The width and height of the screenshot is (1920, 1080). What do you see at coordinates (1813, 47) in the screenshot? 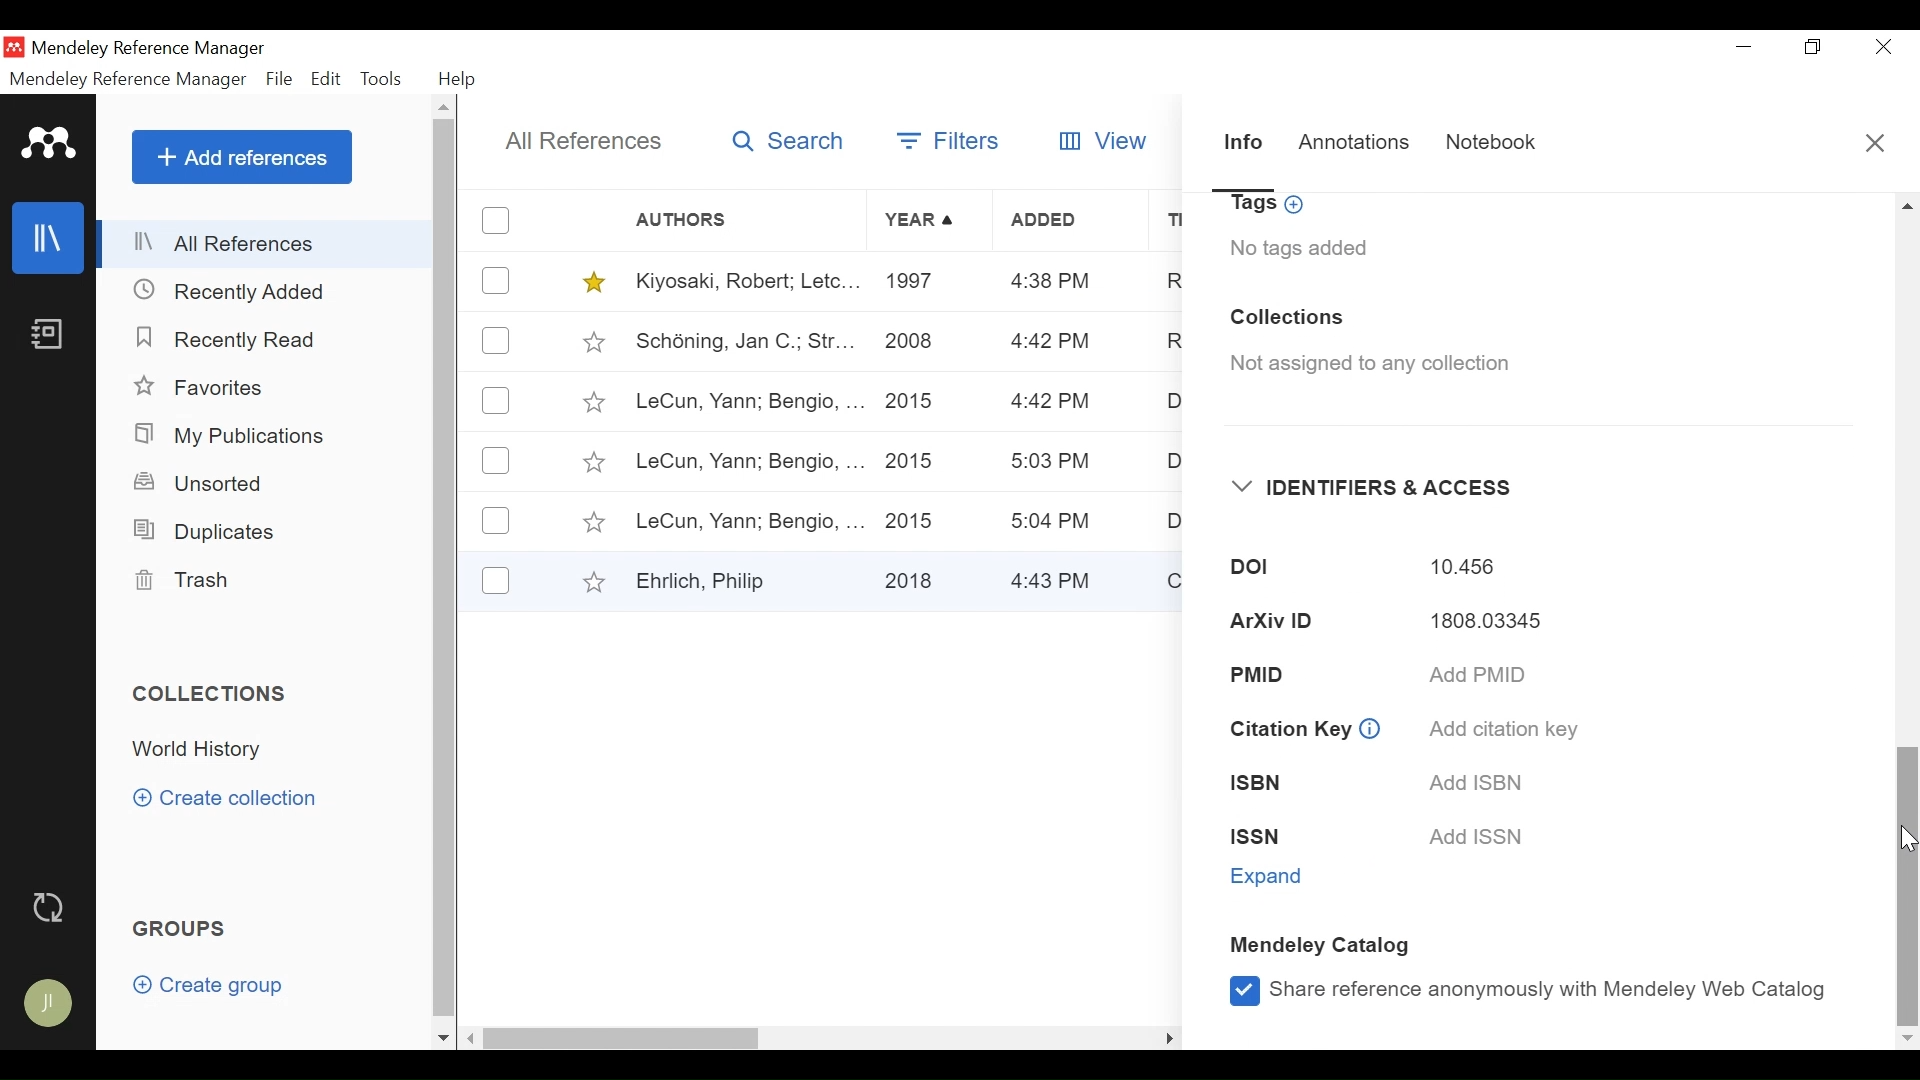
I see `Restore` at bounding box center [1813, 47].